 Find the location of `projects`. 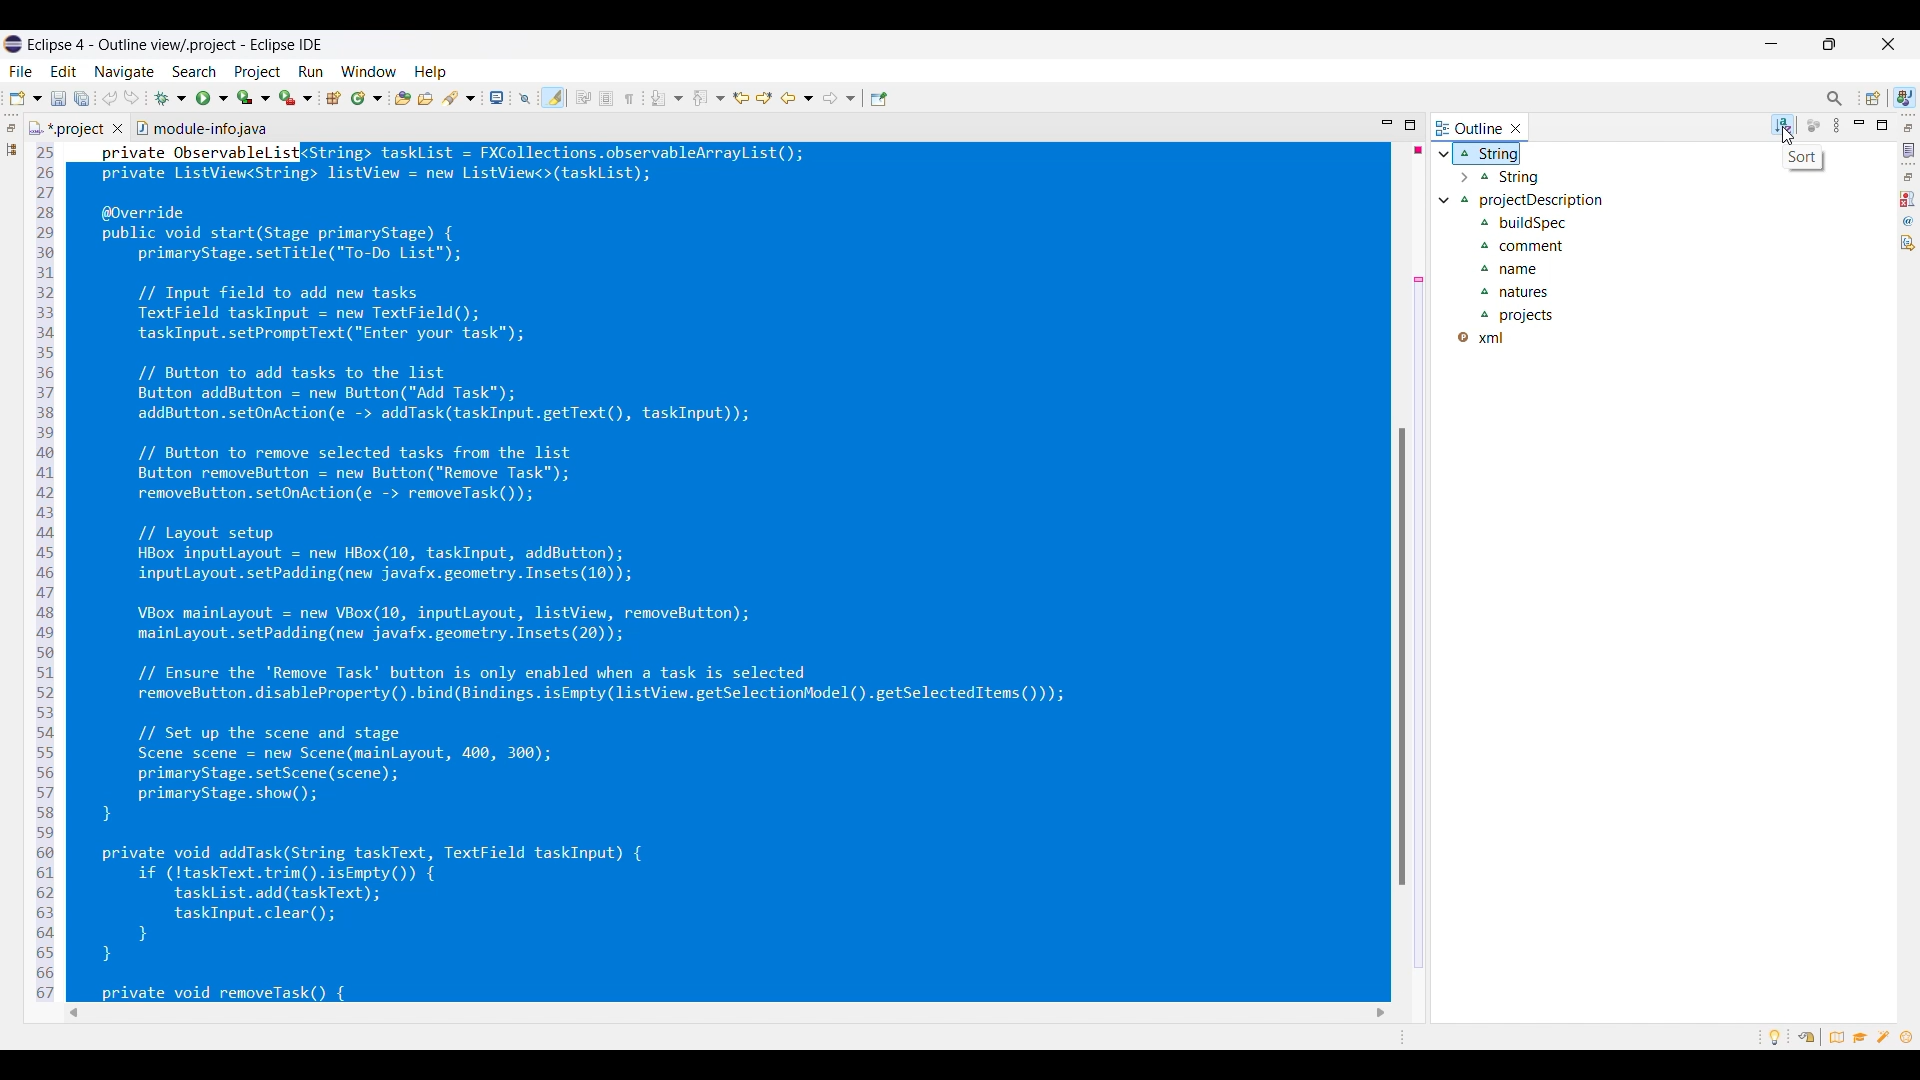

projects is located at coordinates (1522, 317).